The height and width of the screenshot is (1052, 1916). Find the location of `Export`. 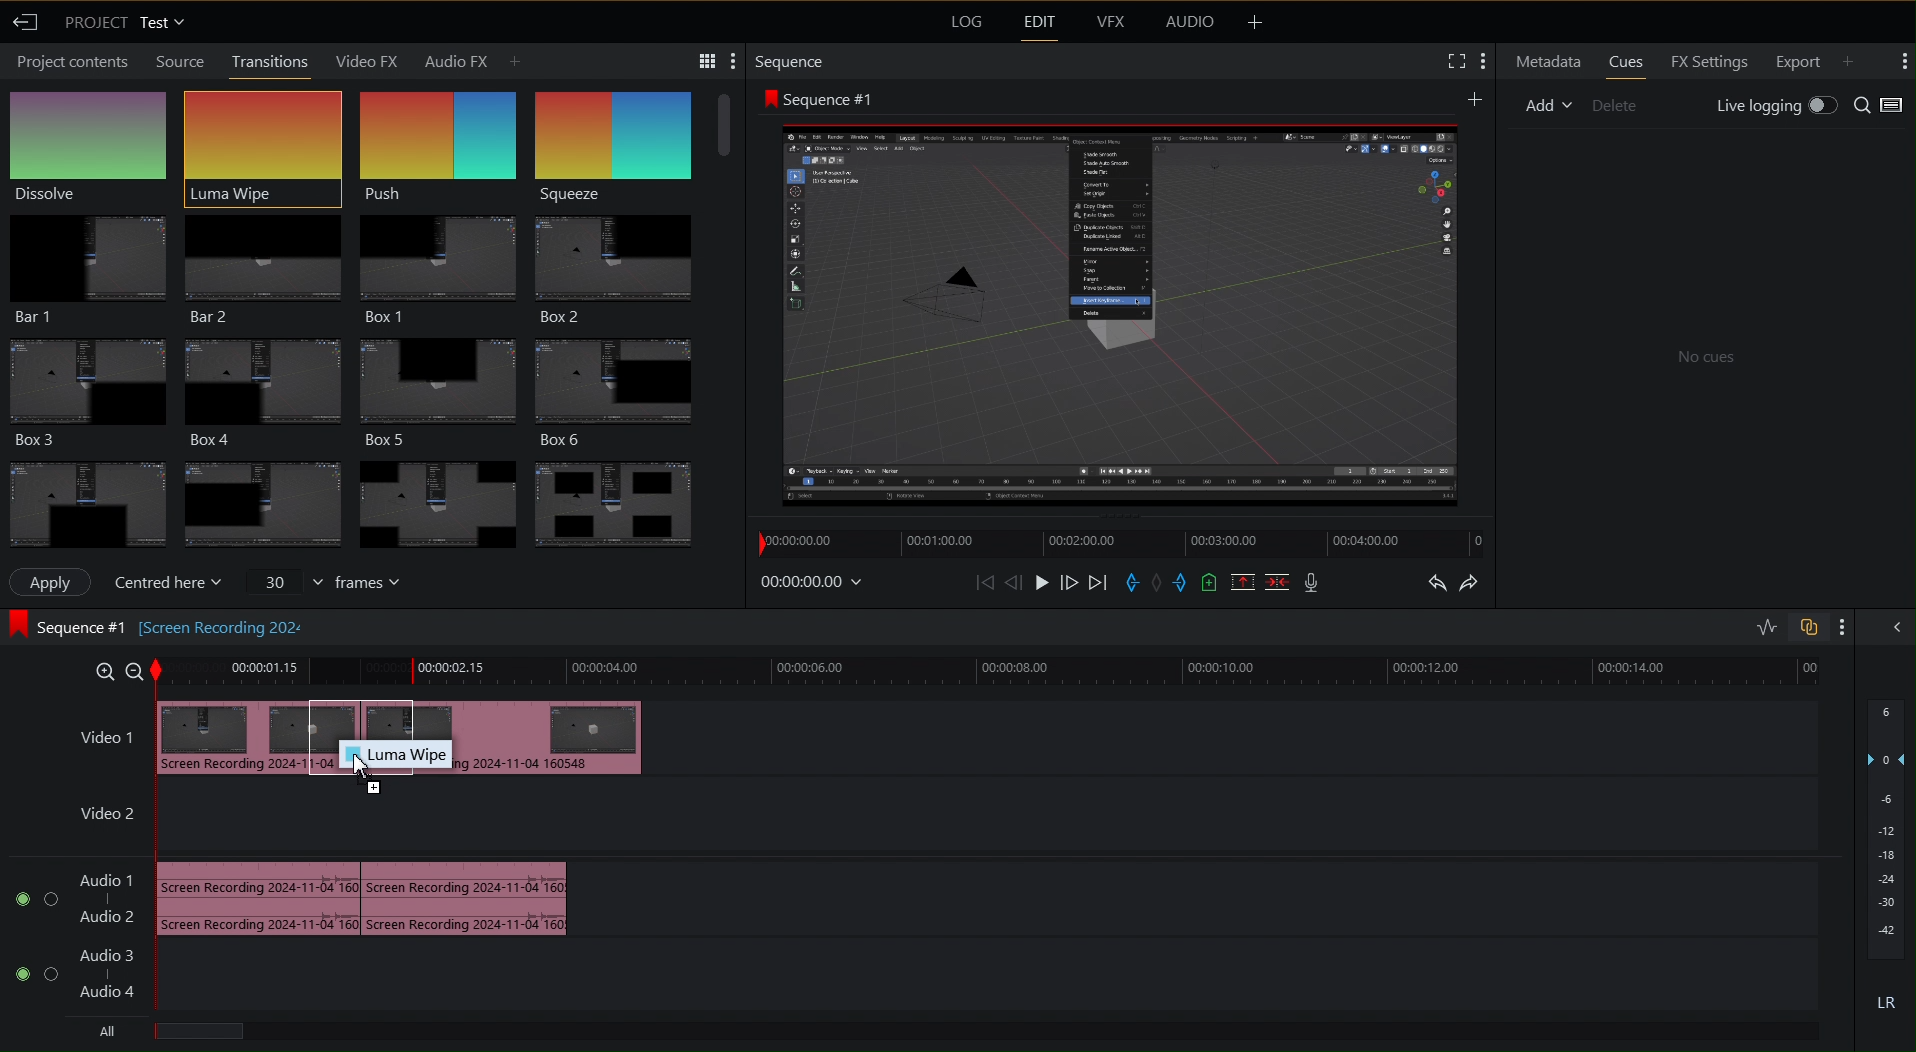

Export is located at coordinates (1798, 62).